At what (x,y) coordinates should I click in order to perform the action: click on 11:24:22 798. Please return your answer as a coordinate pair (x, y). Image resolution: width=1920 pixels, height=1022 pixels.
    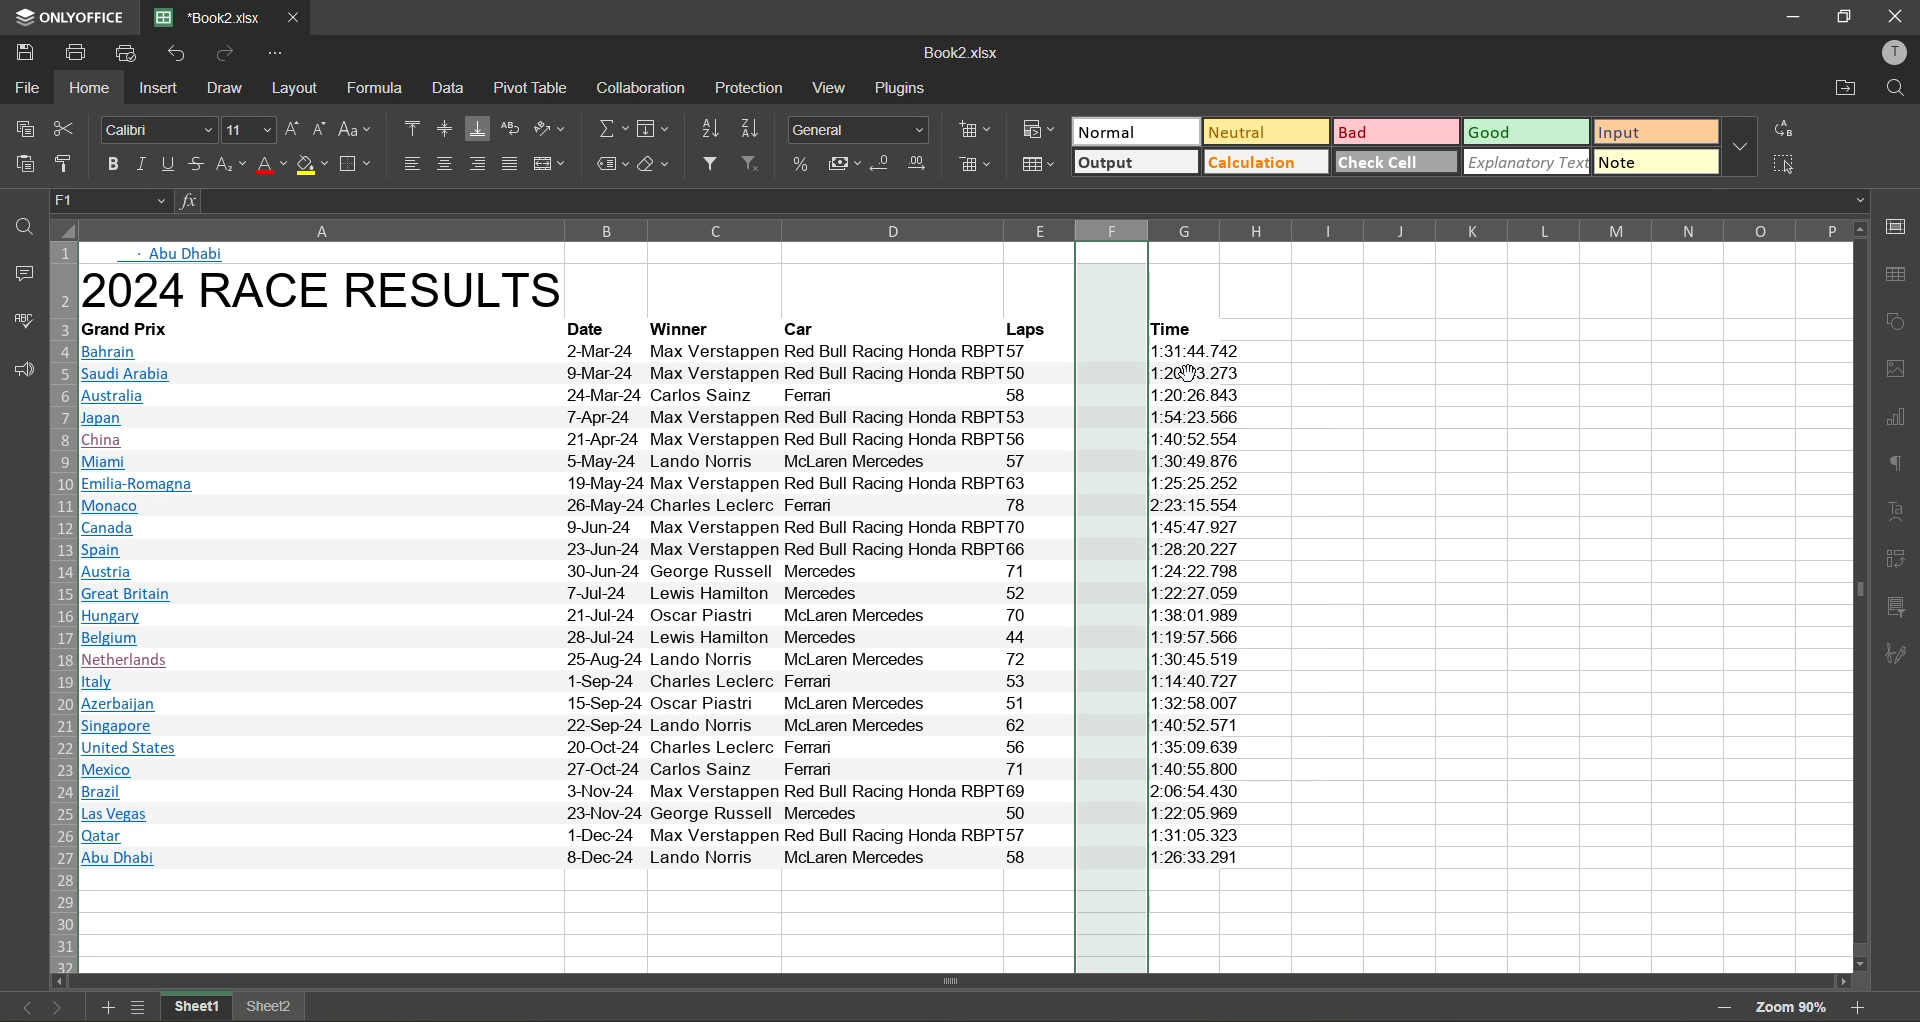
    Looking at the image, I should click on (1202, 571).